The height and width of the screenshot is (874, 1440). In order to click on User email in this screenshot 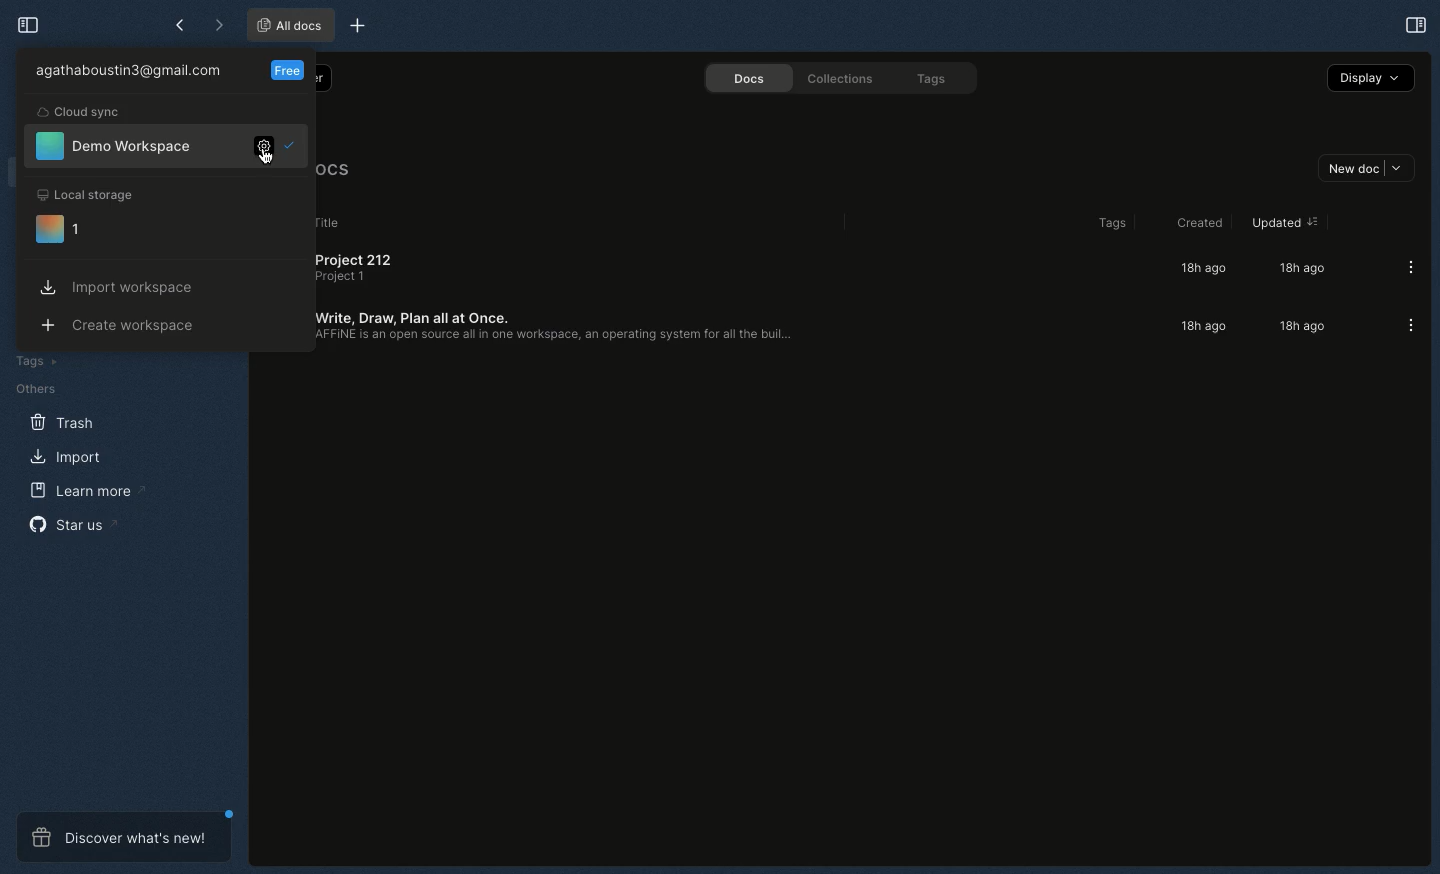, I will do `click(133, 73)`.